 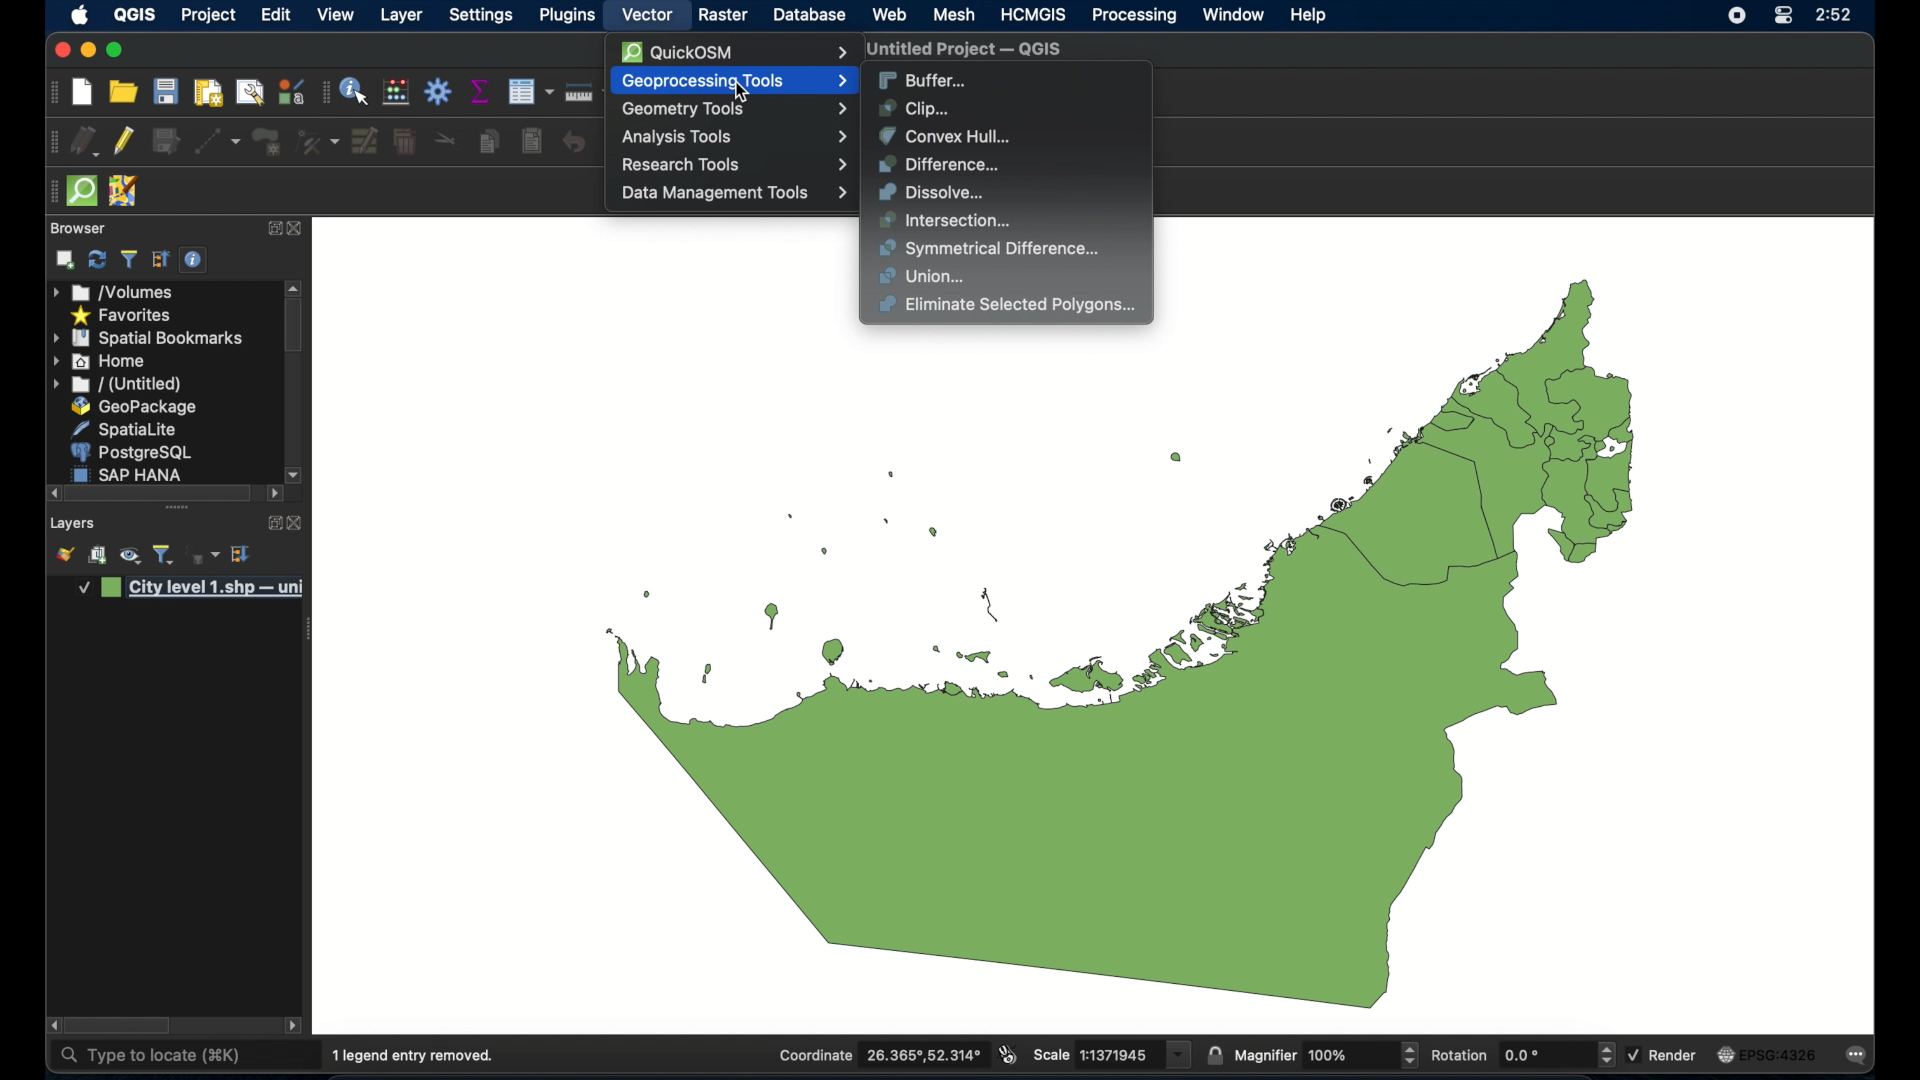 I want to click on control center, so click(x=1781, y=16).